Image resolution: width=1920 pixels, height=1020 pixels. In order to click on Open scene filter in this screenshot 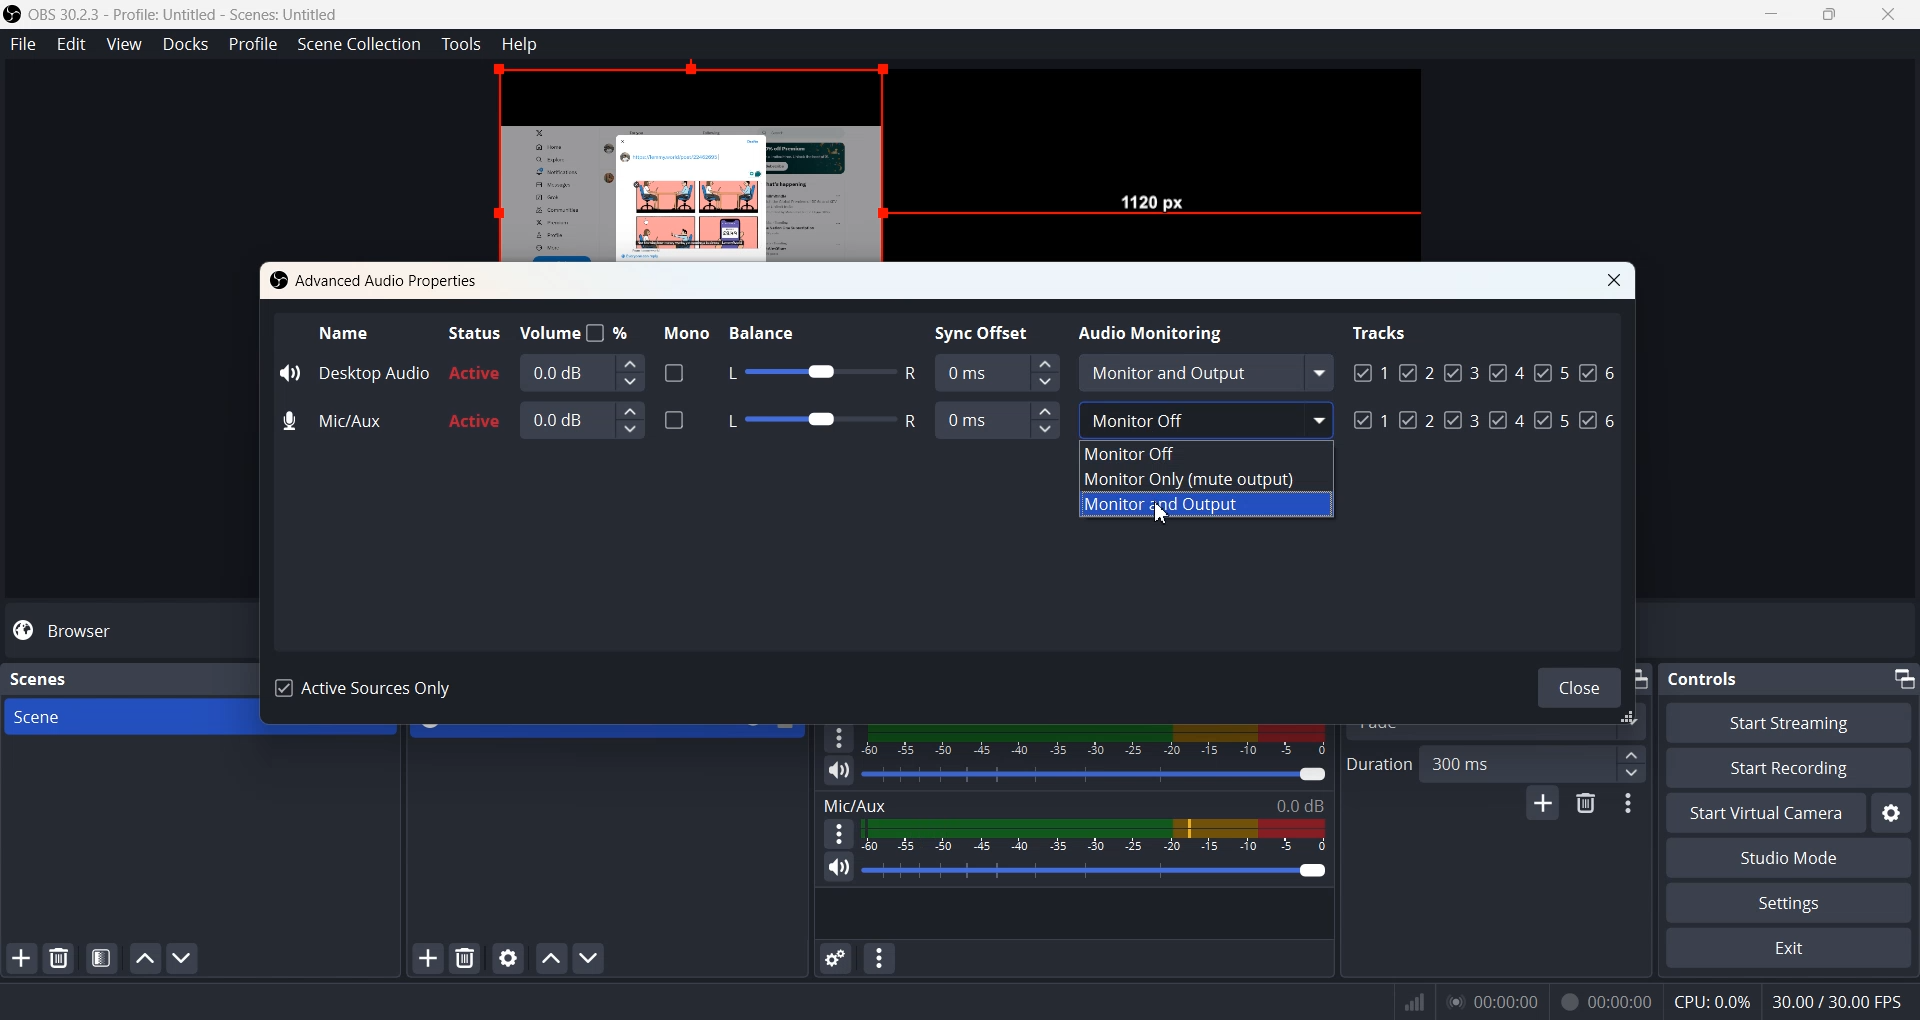, I will do `click(101, 960)`.